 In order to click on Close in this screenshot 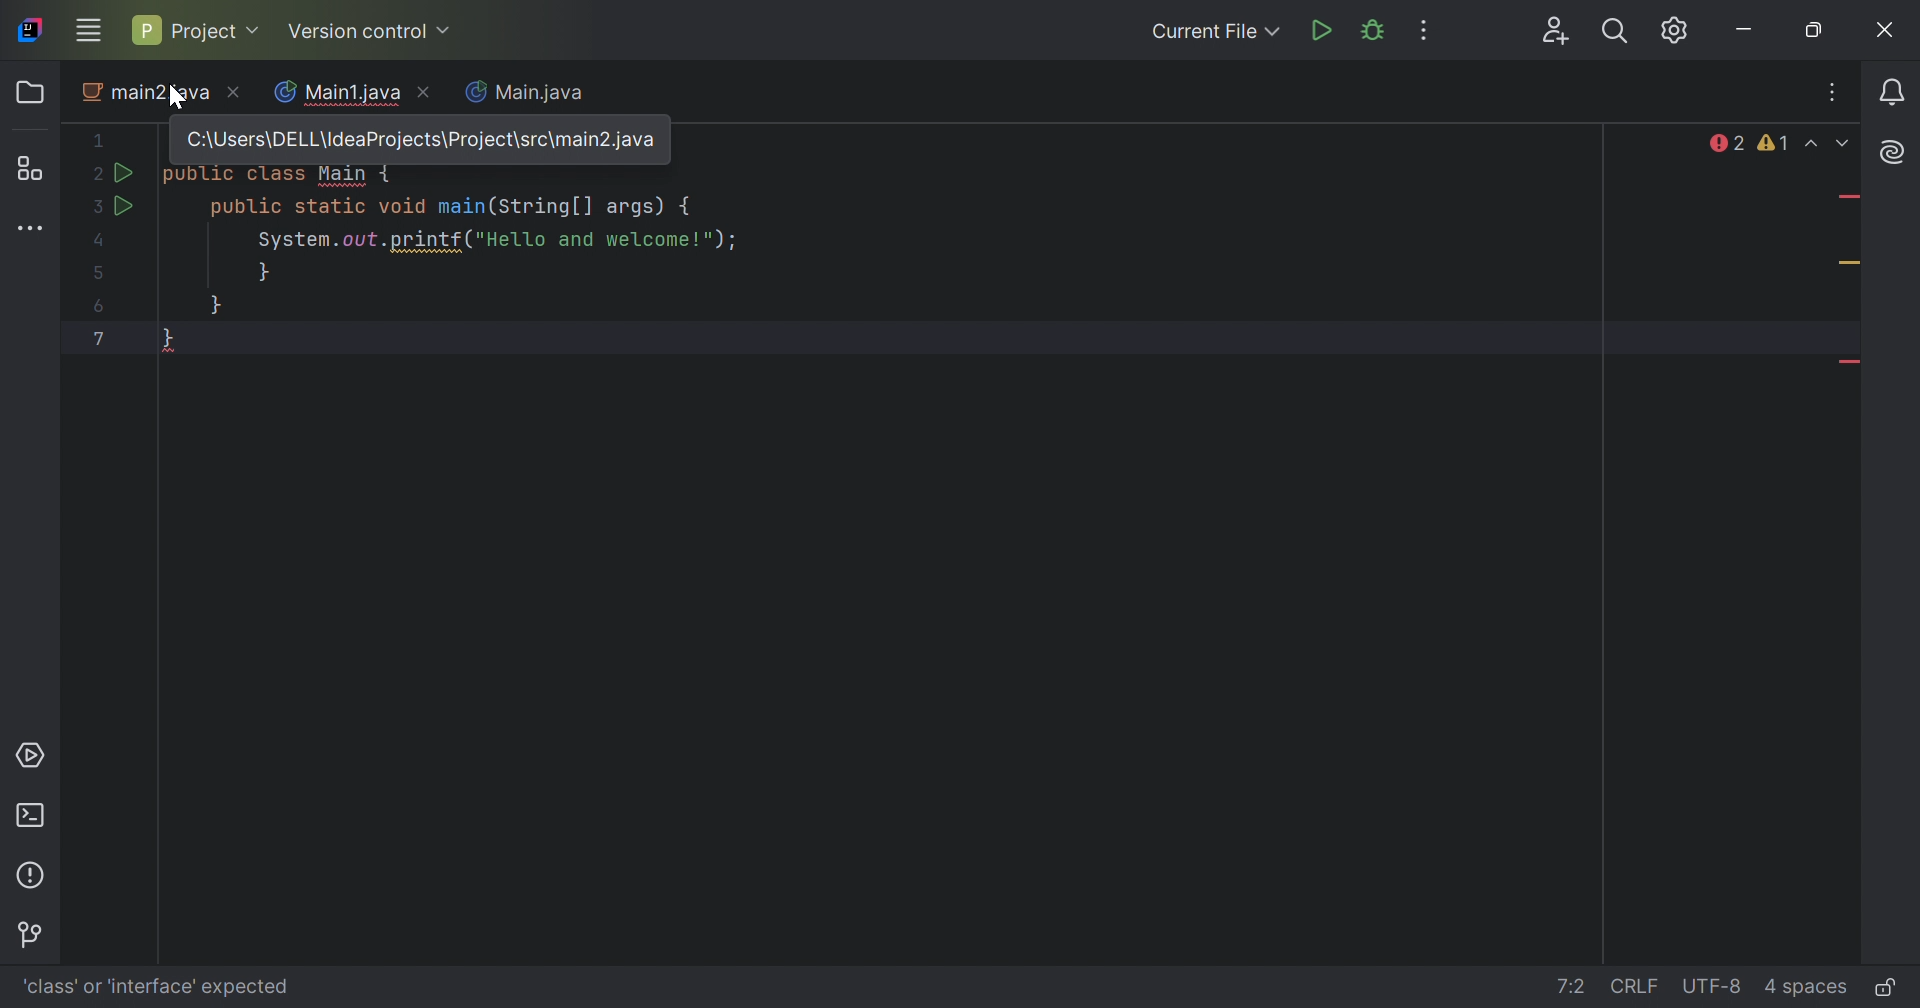, I will do `click(1889, 31)`.